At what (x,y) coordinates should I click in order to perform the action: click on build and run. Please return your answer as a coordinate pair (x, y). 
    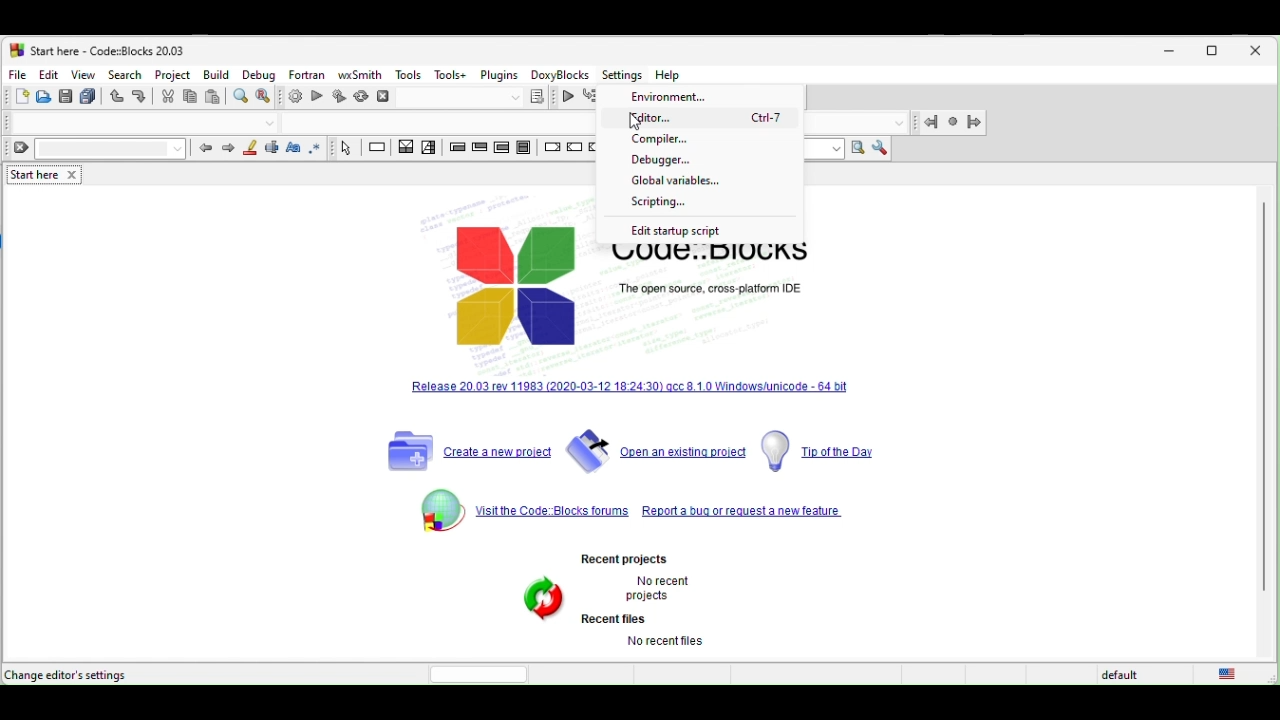
    Looking at the image, I should click on (340, 98).